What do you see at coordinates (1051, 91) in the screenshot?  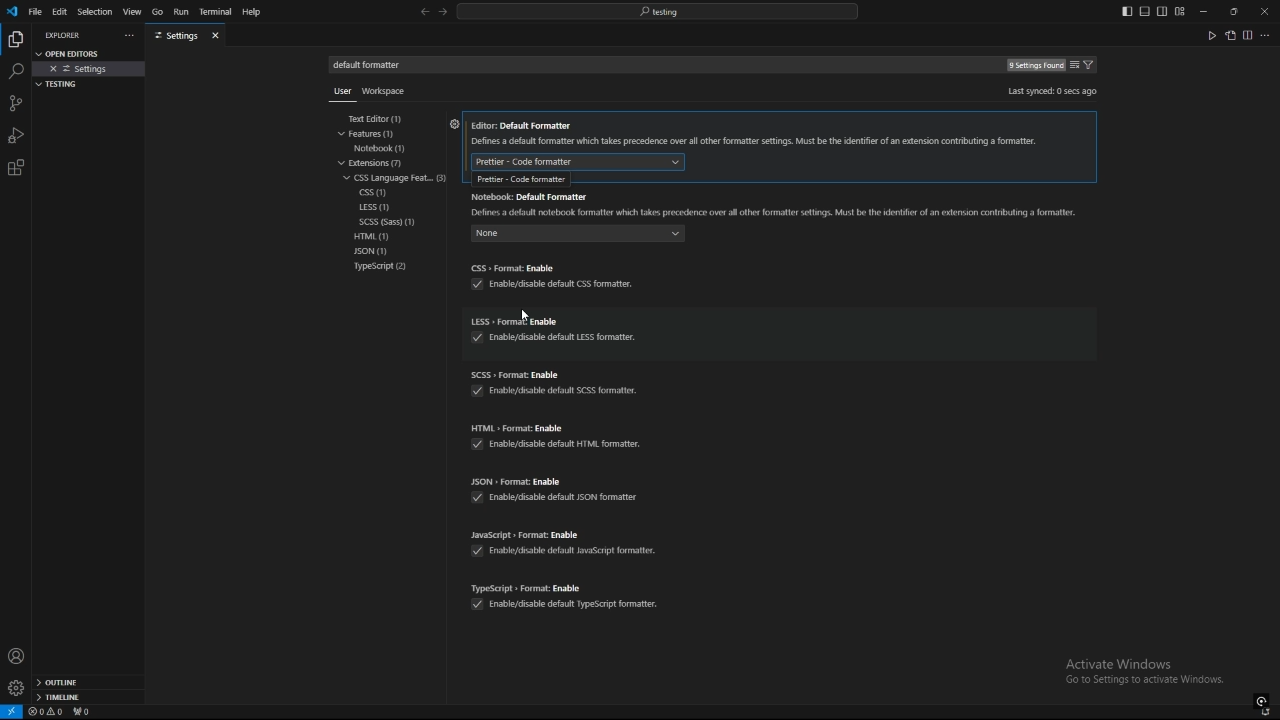 I see `Last synced: 0 secs ago` at bounding box center [1051, 91].